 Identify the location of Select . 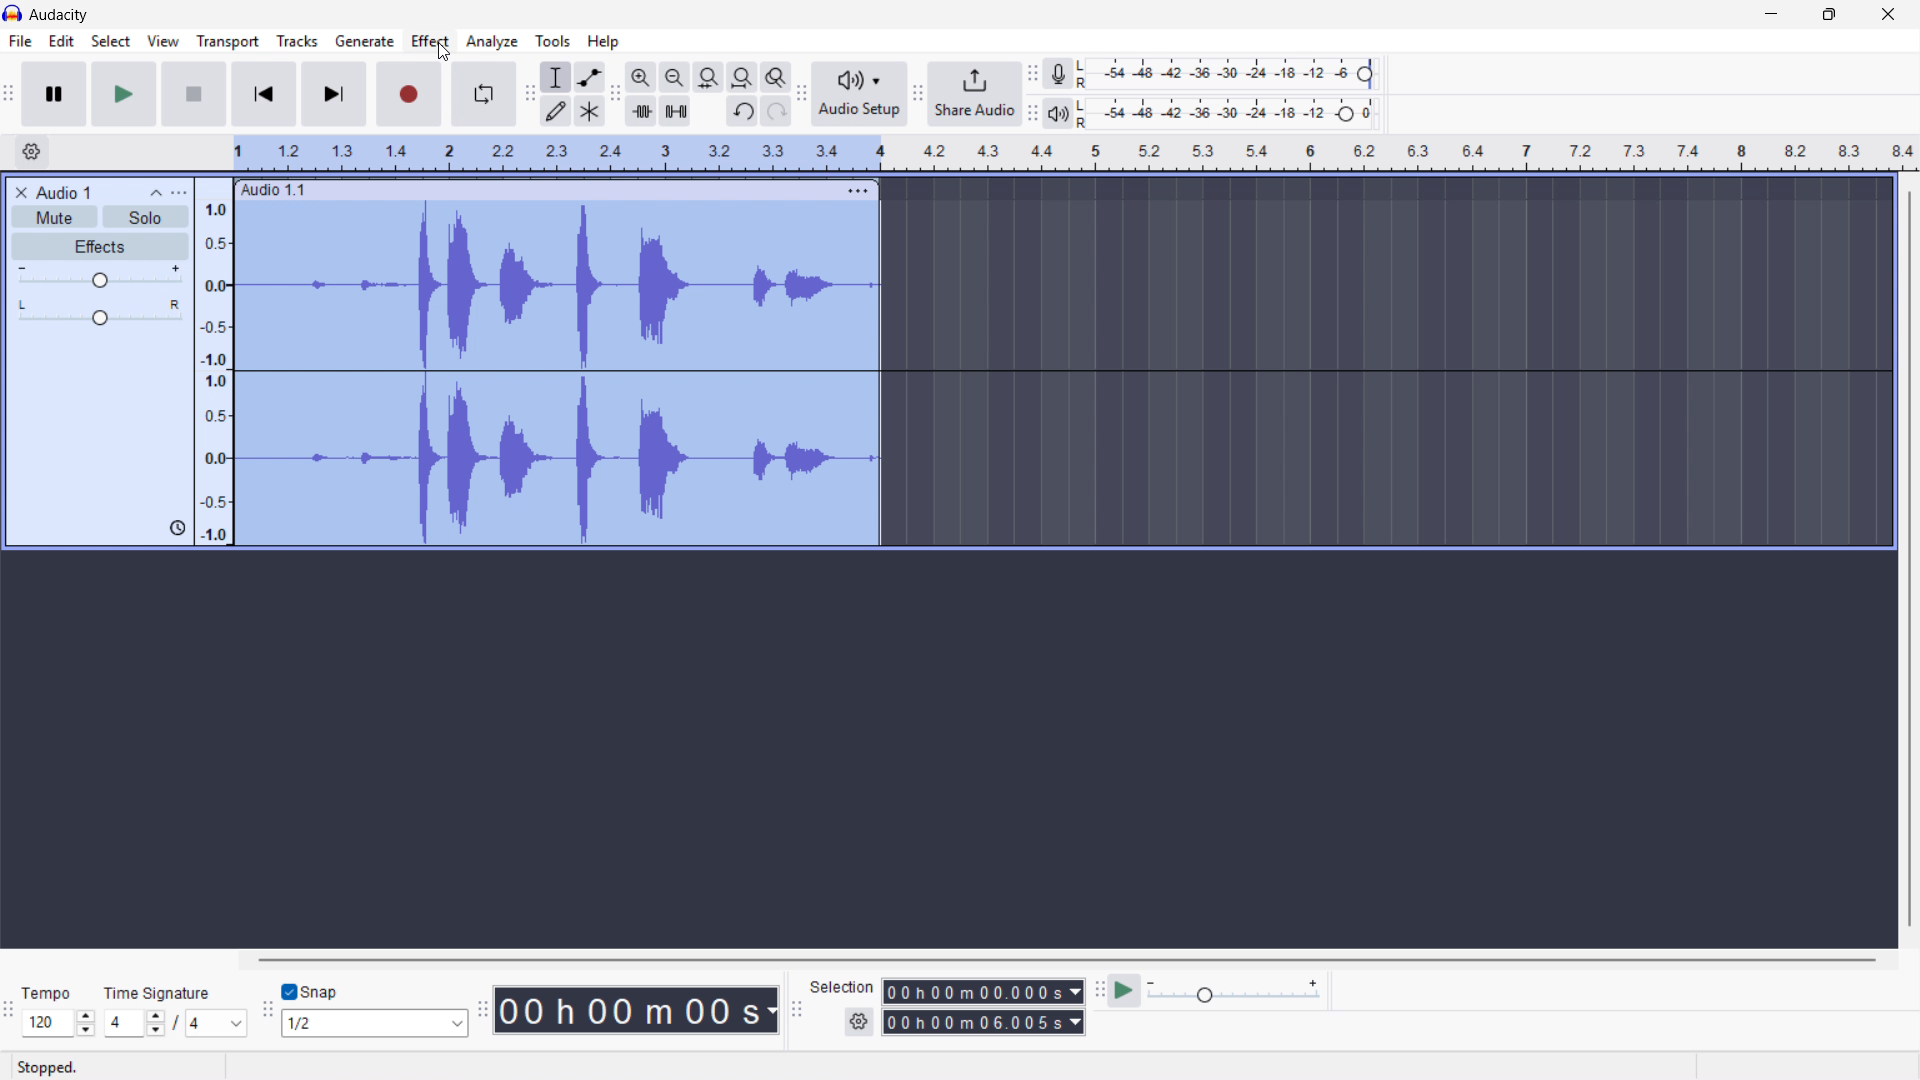
(110, 42).